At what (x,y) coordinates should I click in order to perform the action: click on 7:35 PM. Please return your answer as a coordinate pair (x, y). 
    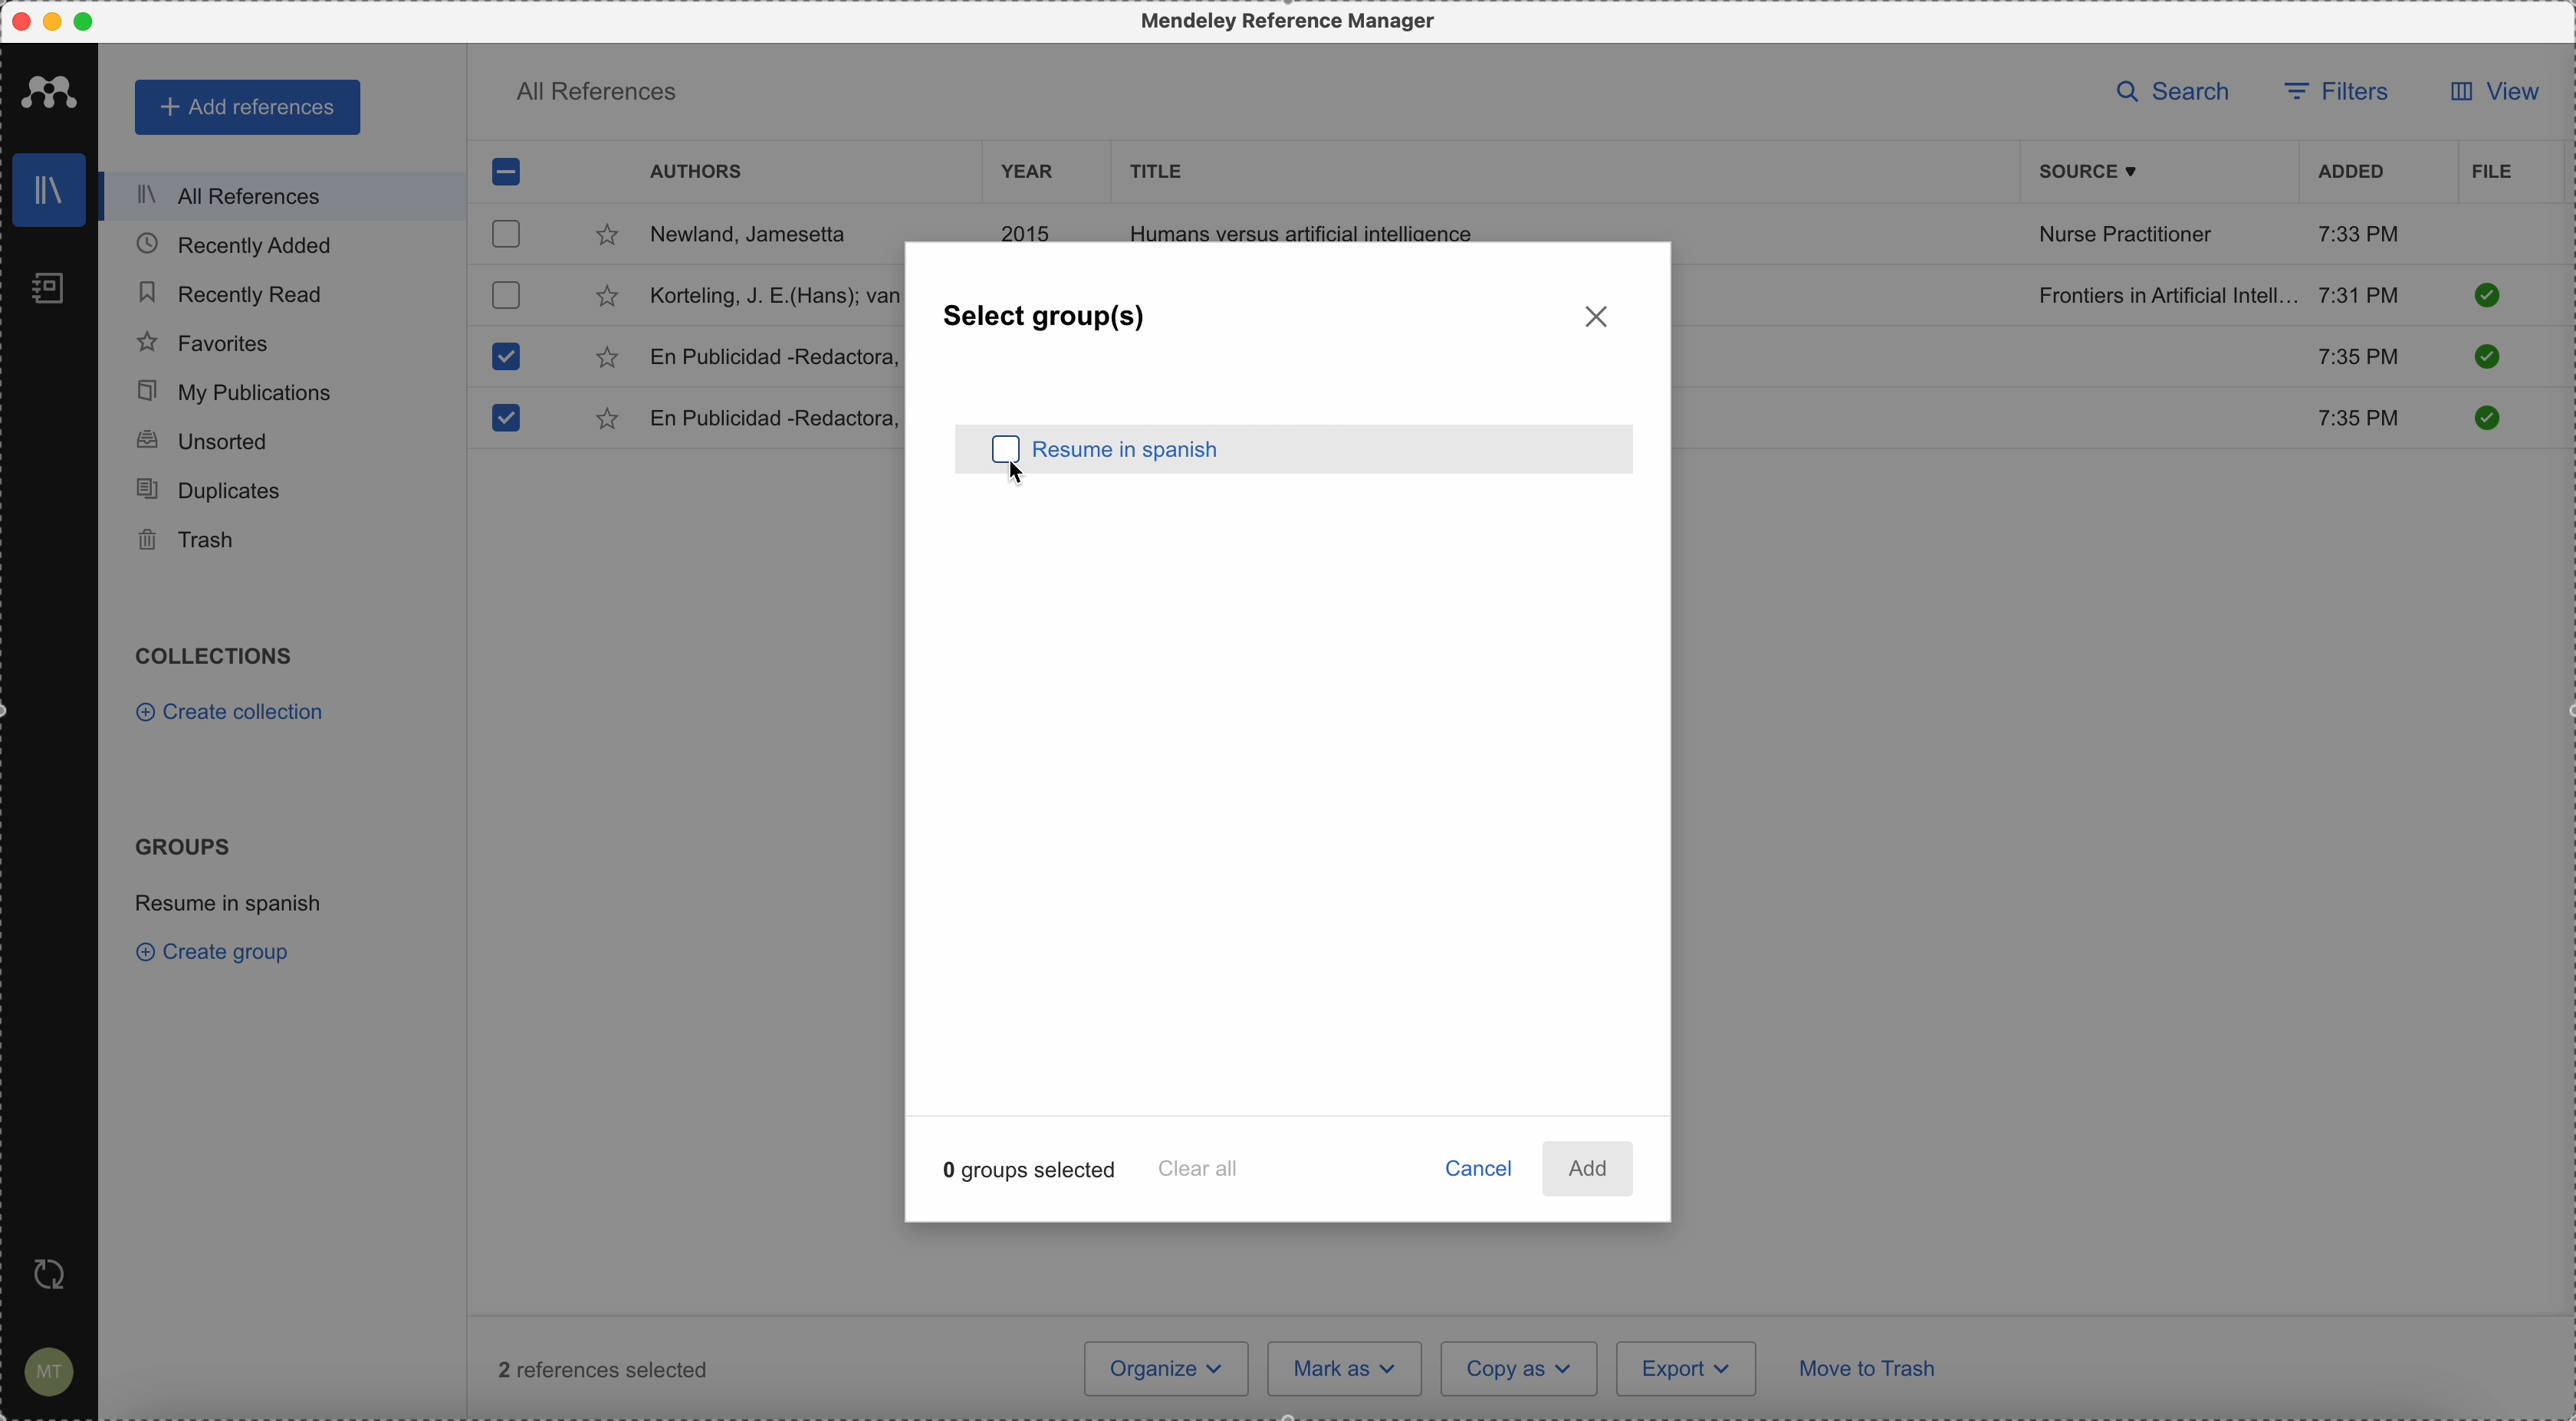
    Looking at the image, I should click on (2356, 354).